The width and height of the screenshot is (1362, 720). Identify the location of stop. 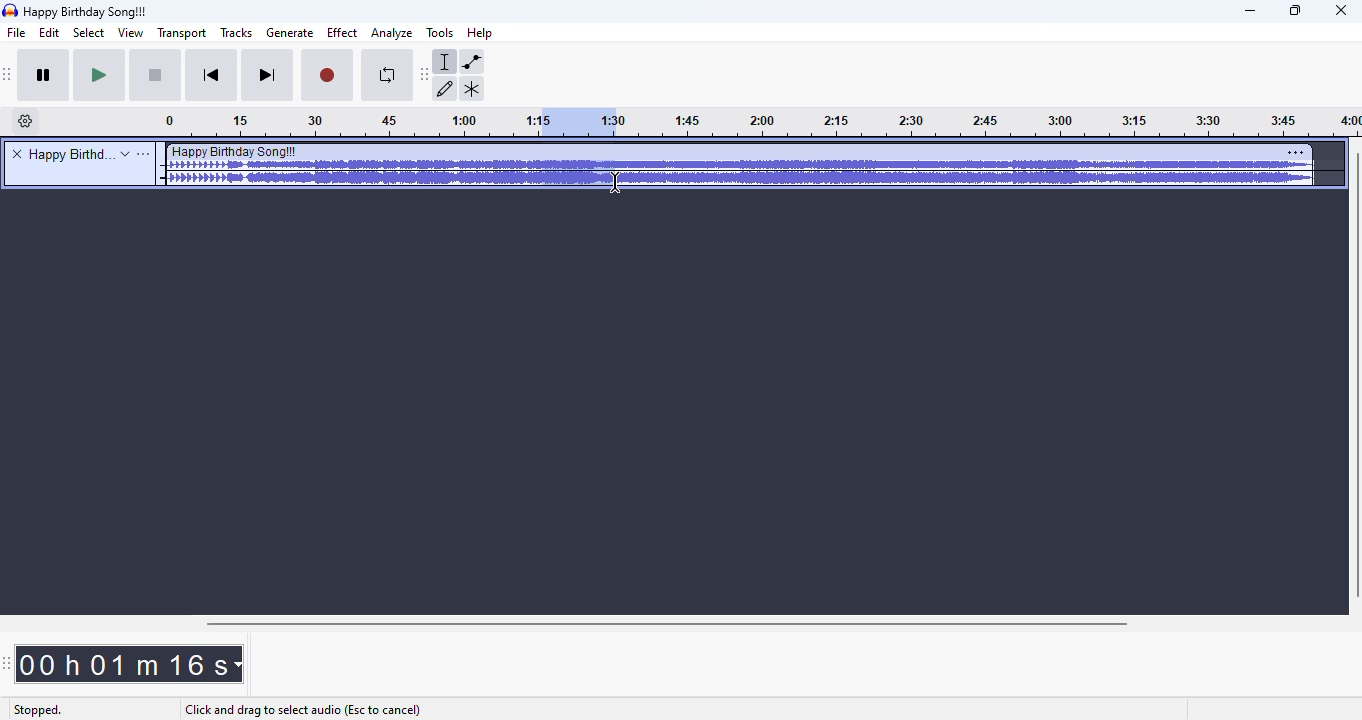
(157, 77).